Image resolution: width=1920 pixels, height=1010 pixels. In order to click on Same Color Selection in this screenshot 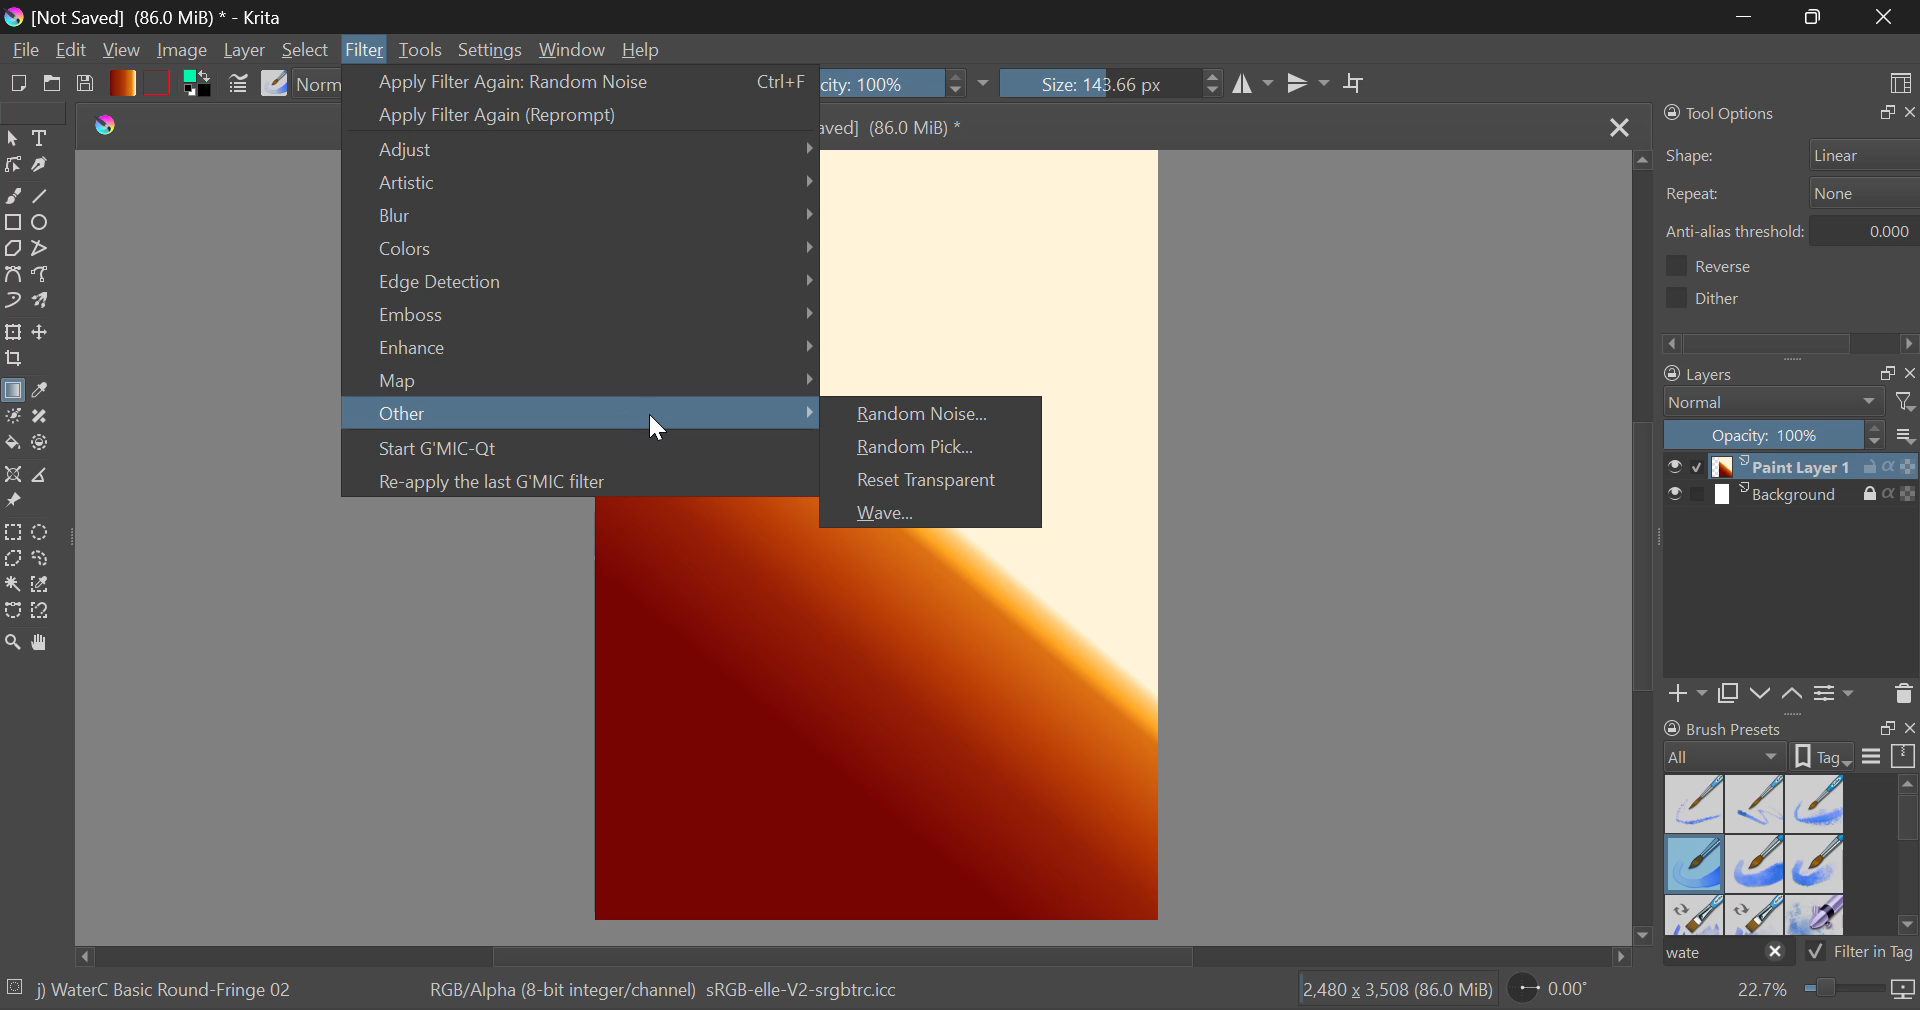, I will do `click(46, 587)`.